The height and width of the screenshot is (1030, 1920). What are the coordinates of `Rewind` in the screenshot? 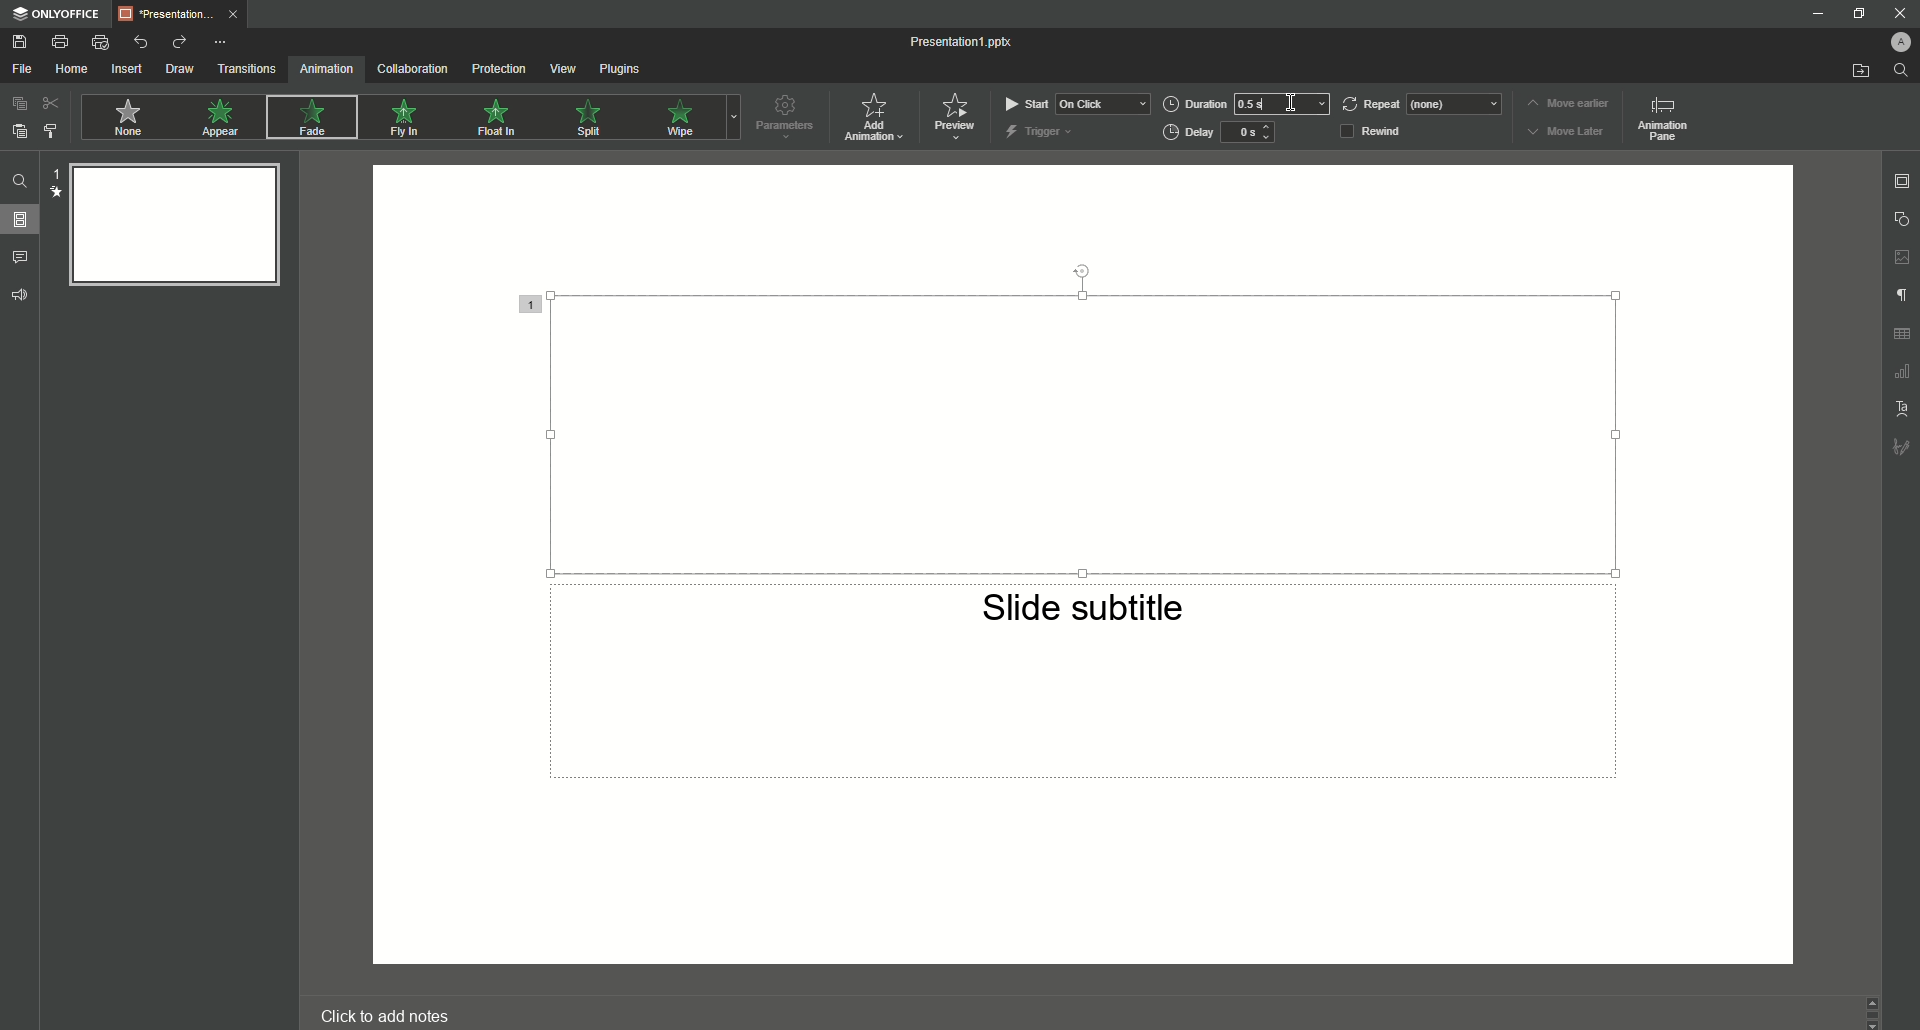 It's located at (1378, 132).